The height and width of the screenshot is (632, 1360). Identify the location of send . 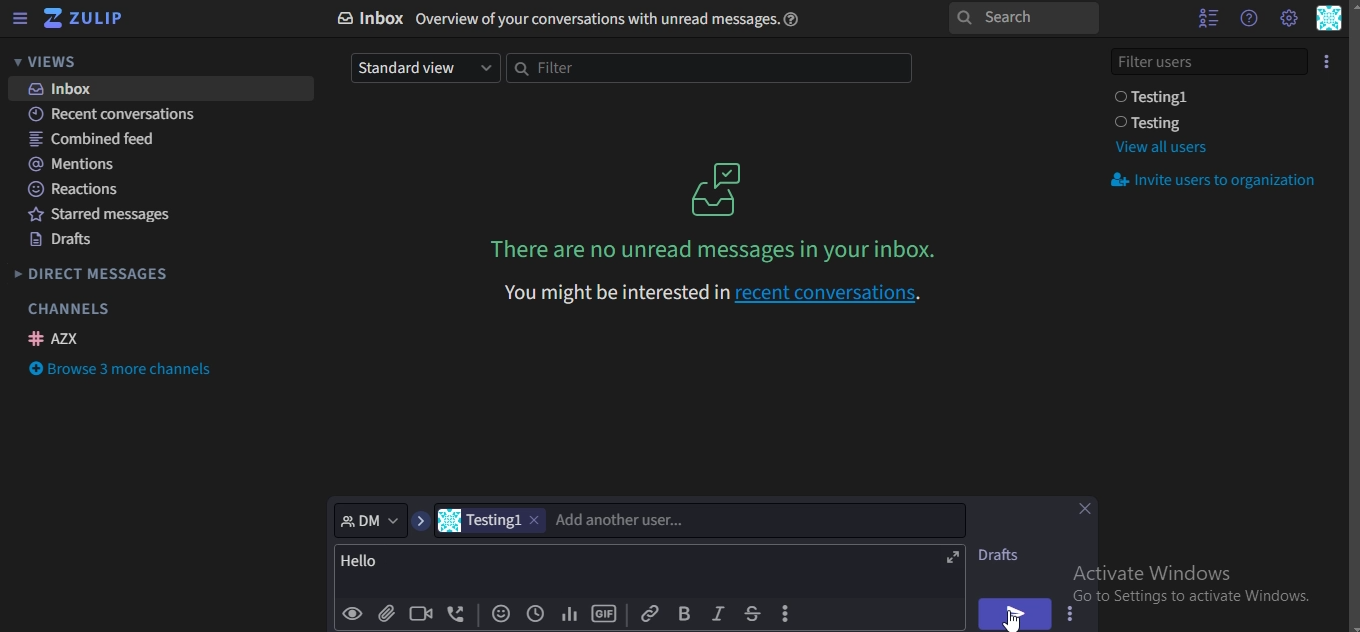
(1012, 613).